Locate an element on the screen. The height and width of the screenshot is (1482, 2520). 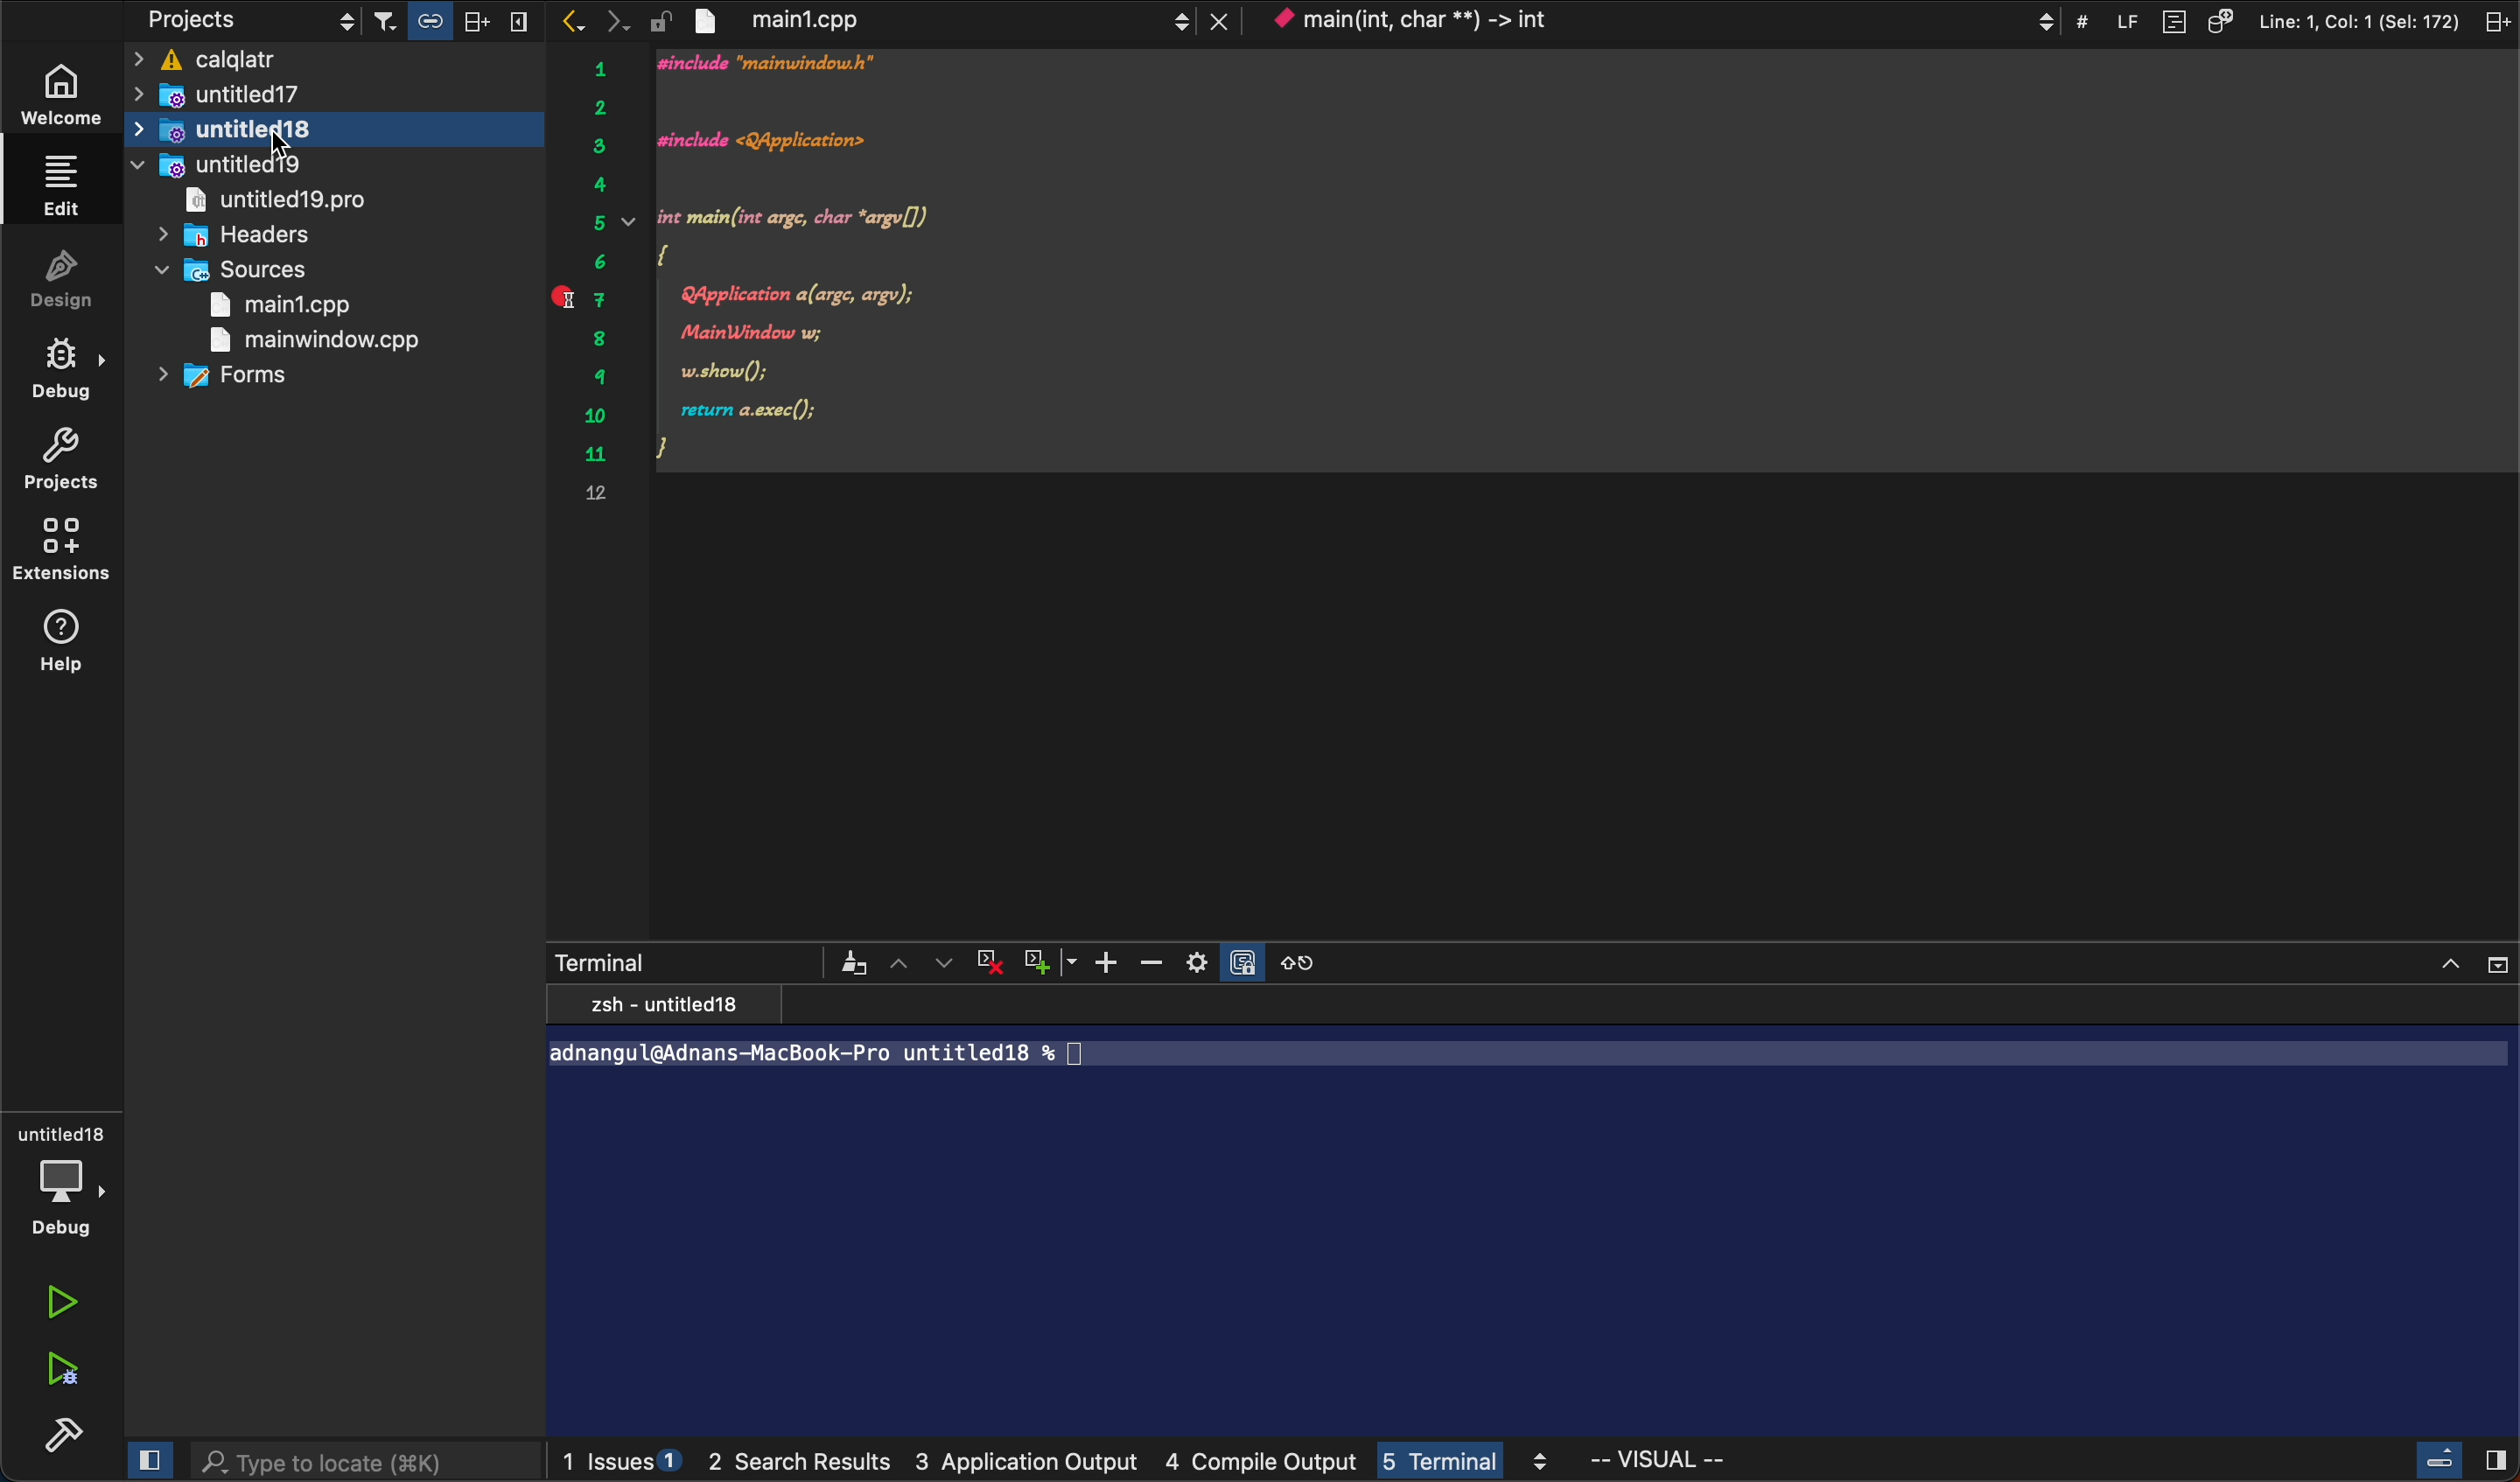
run is located at coordinates (60, 1305).